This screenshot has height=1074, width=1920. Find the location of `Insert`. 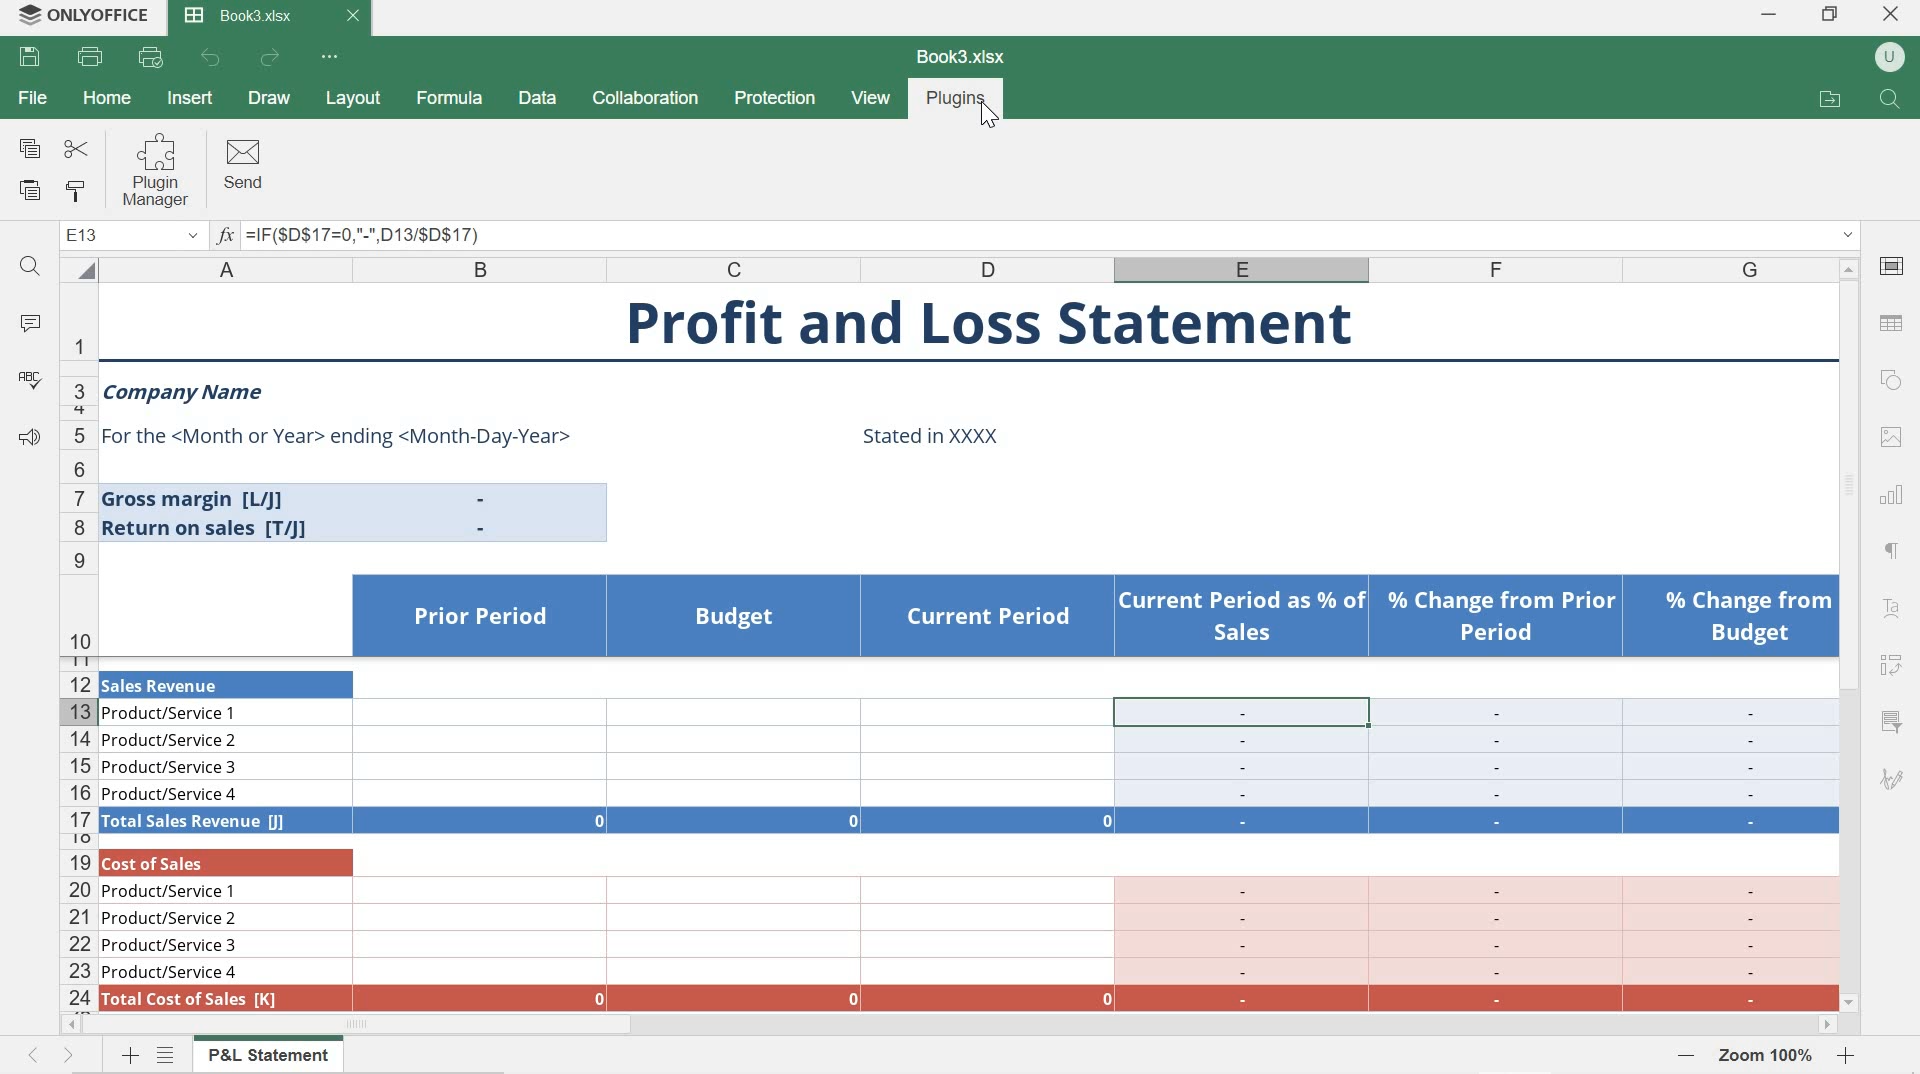

Insert is located at coordinates (191, 97).